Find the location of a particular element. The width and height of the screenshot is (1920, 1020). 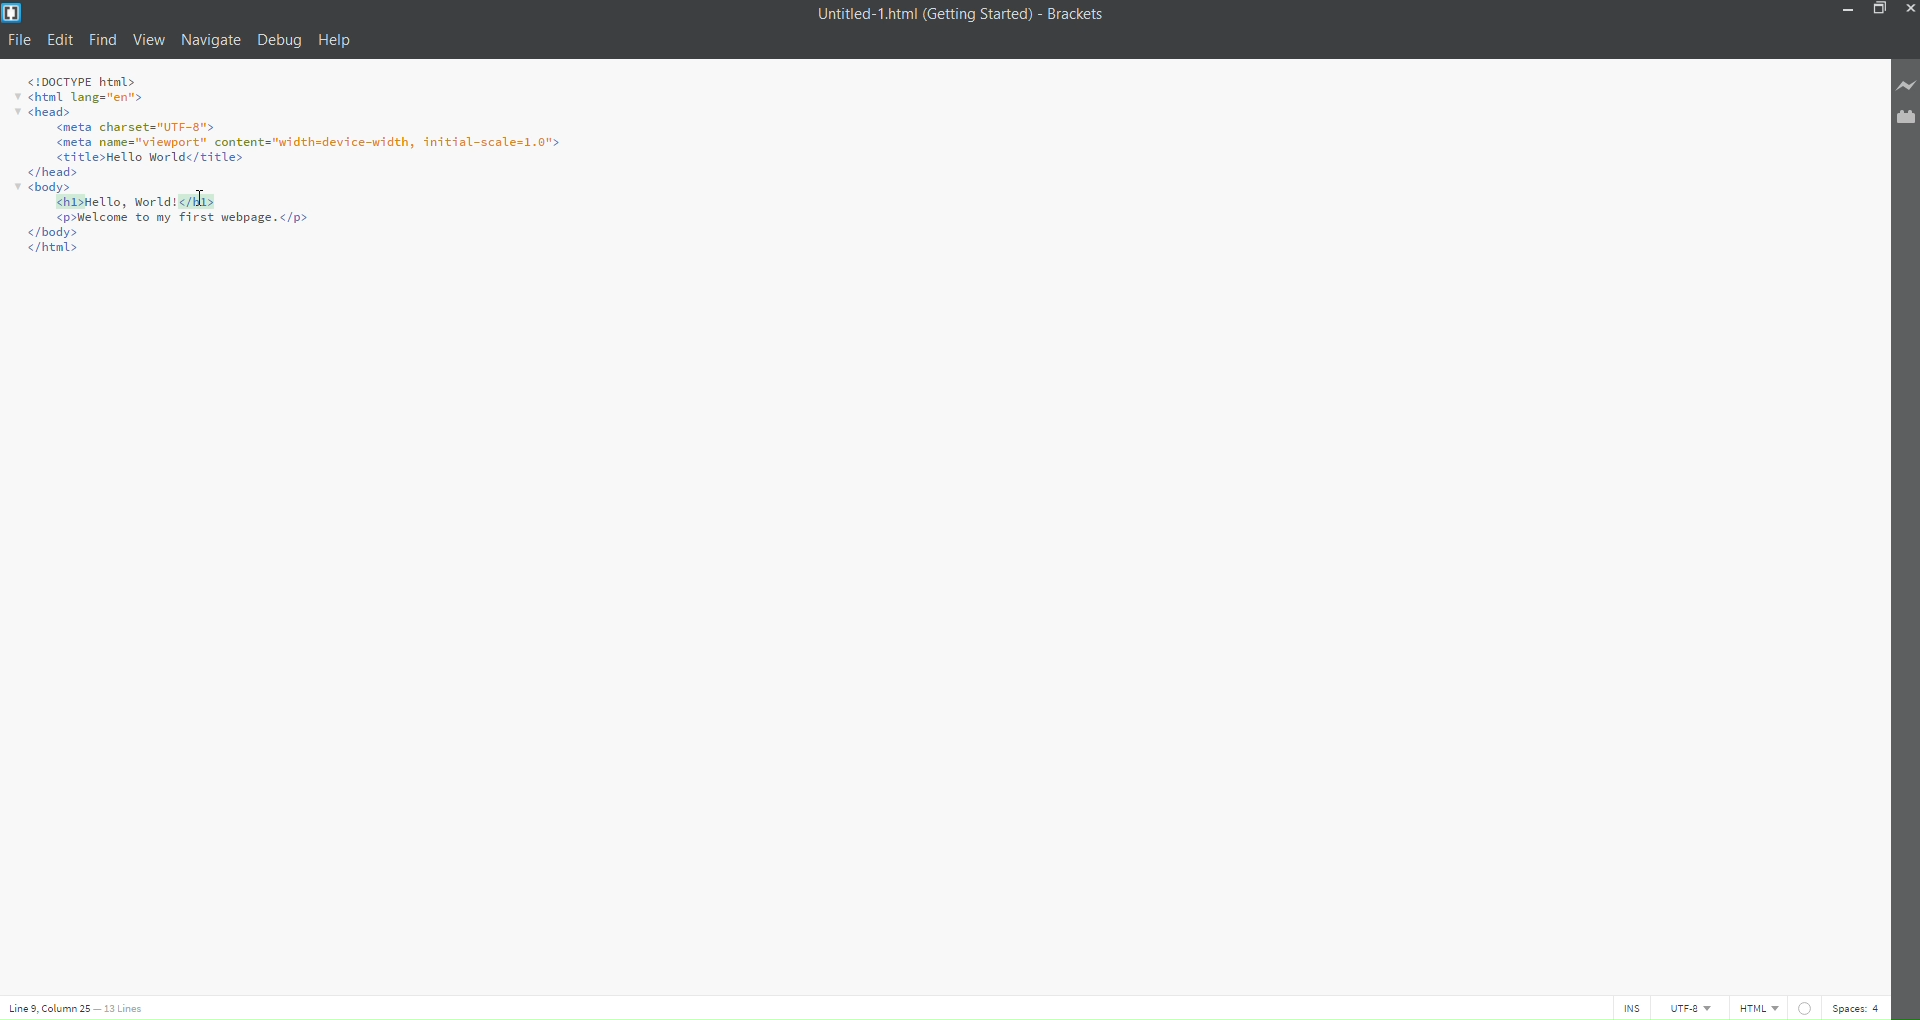

Cursor is located at coordinates (200, 198).